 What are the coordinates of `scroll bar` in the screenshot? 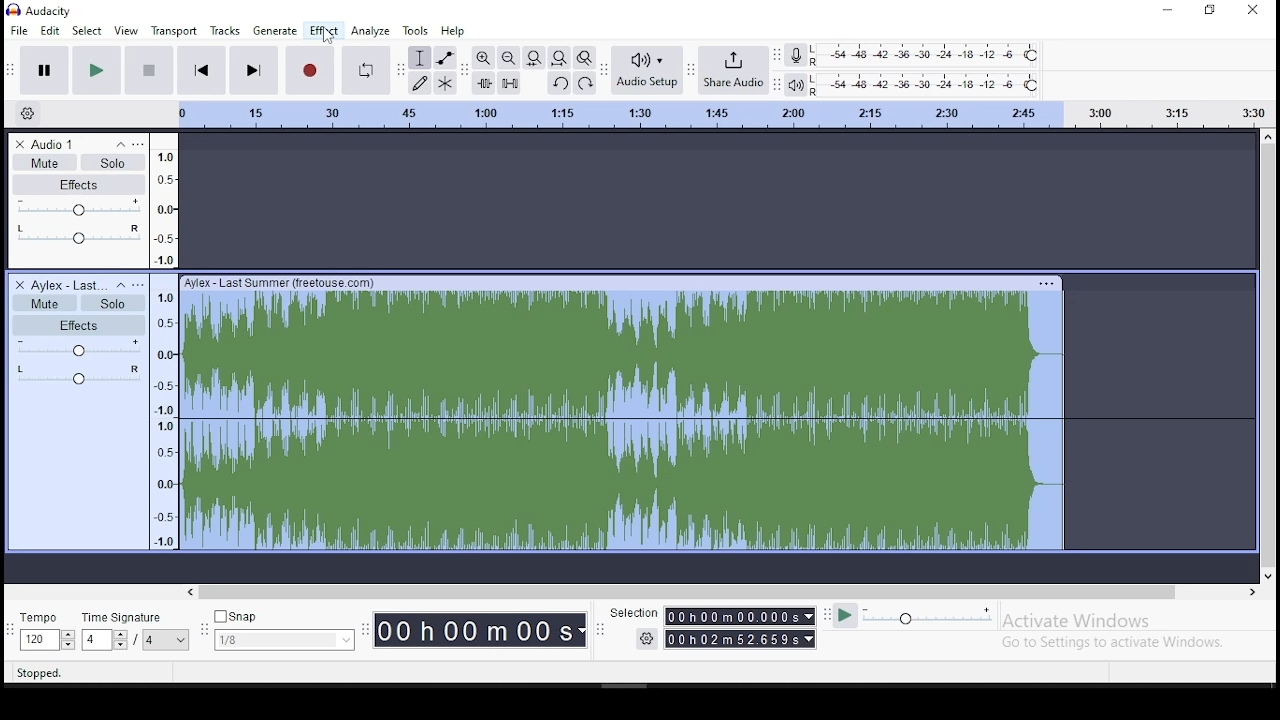 It's located at (1268, 357).